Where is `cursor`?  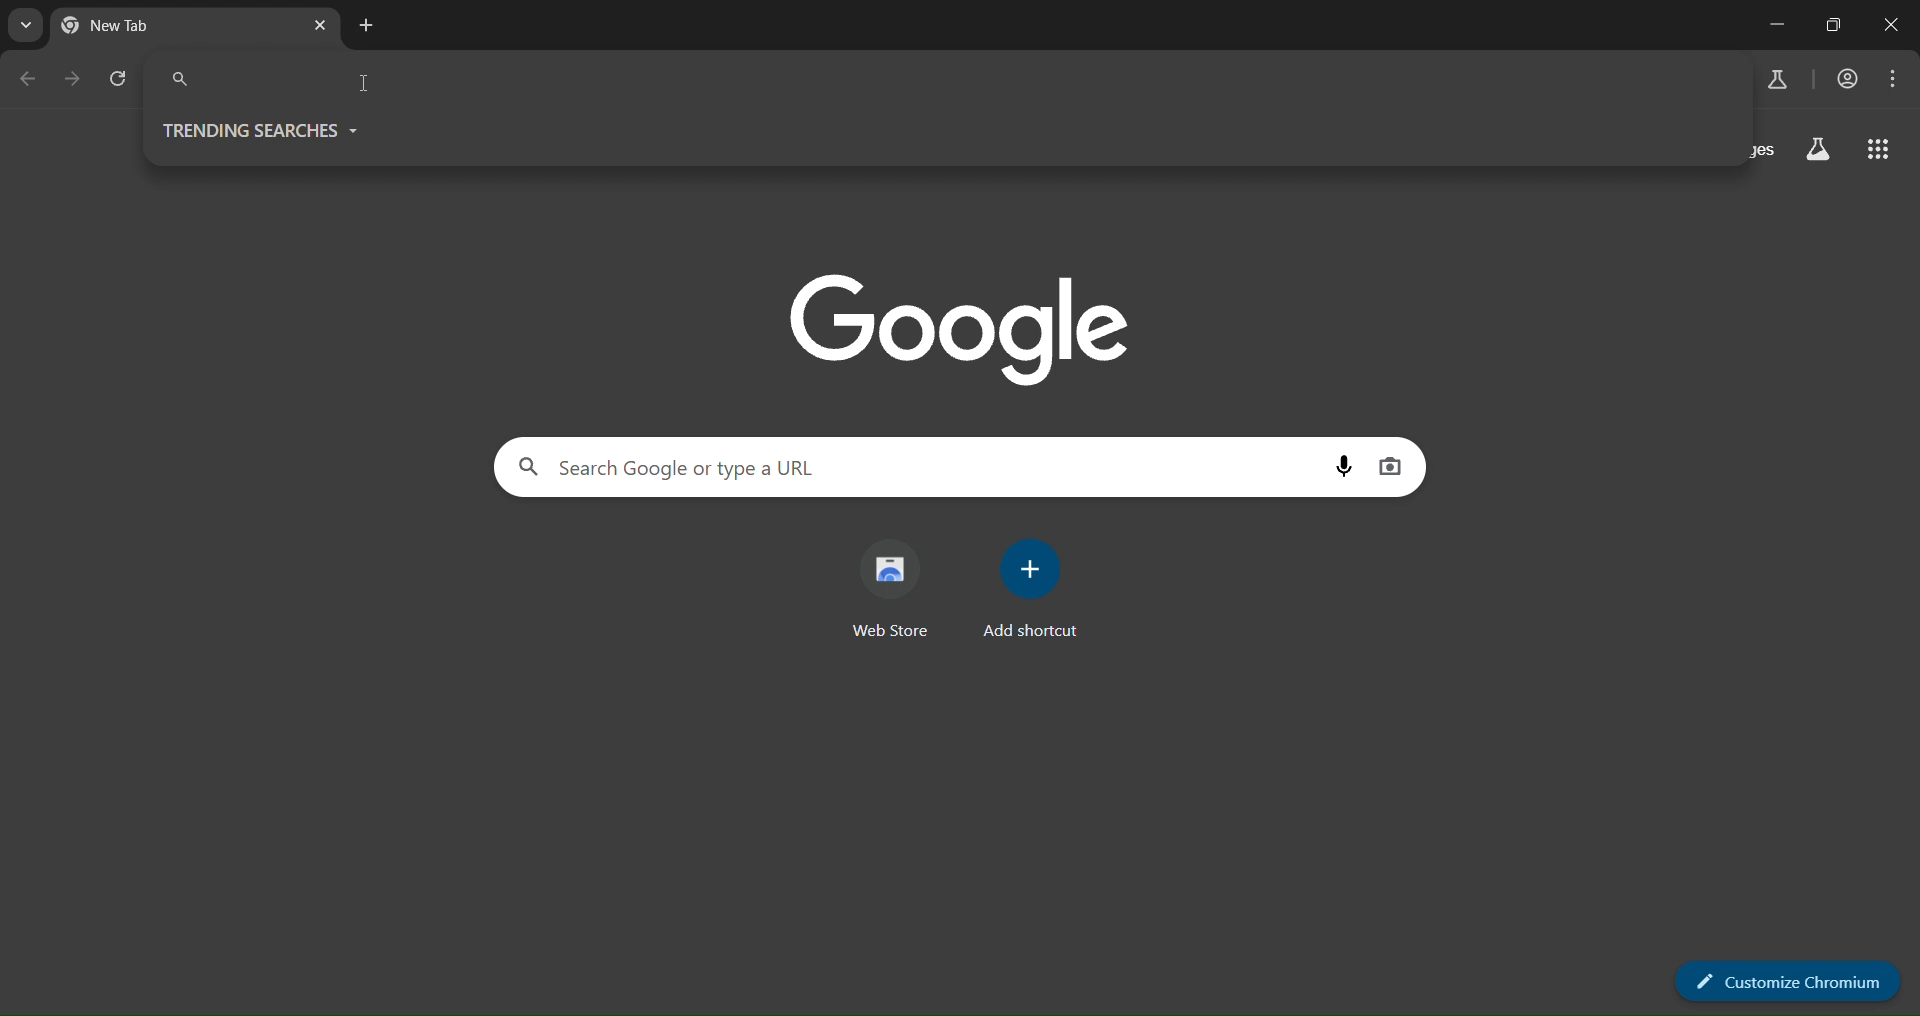
cursor is located at coordinates (367, 86).